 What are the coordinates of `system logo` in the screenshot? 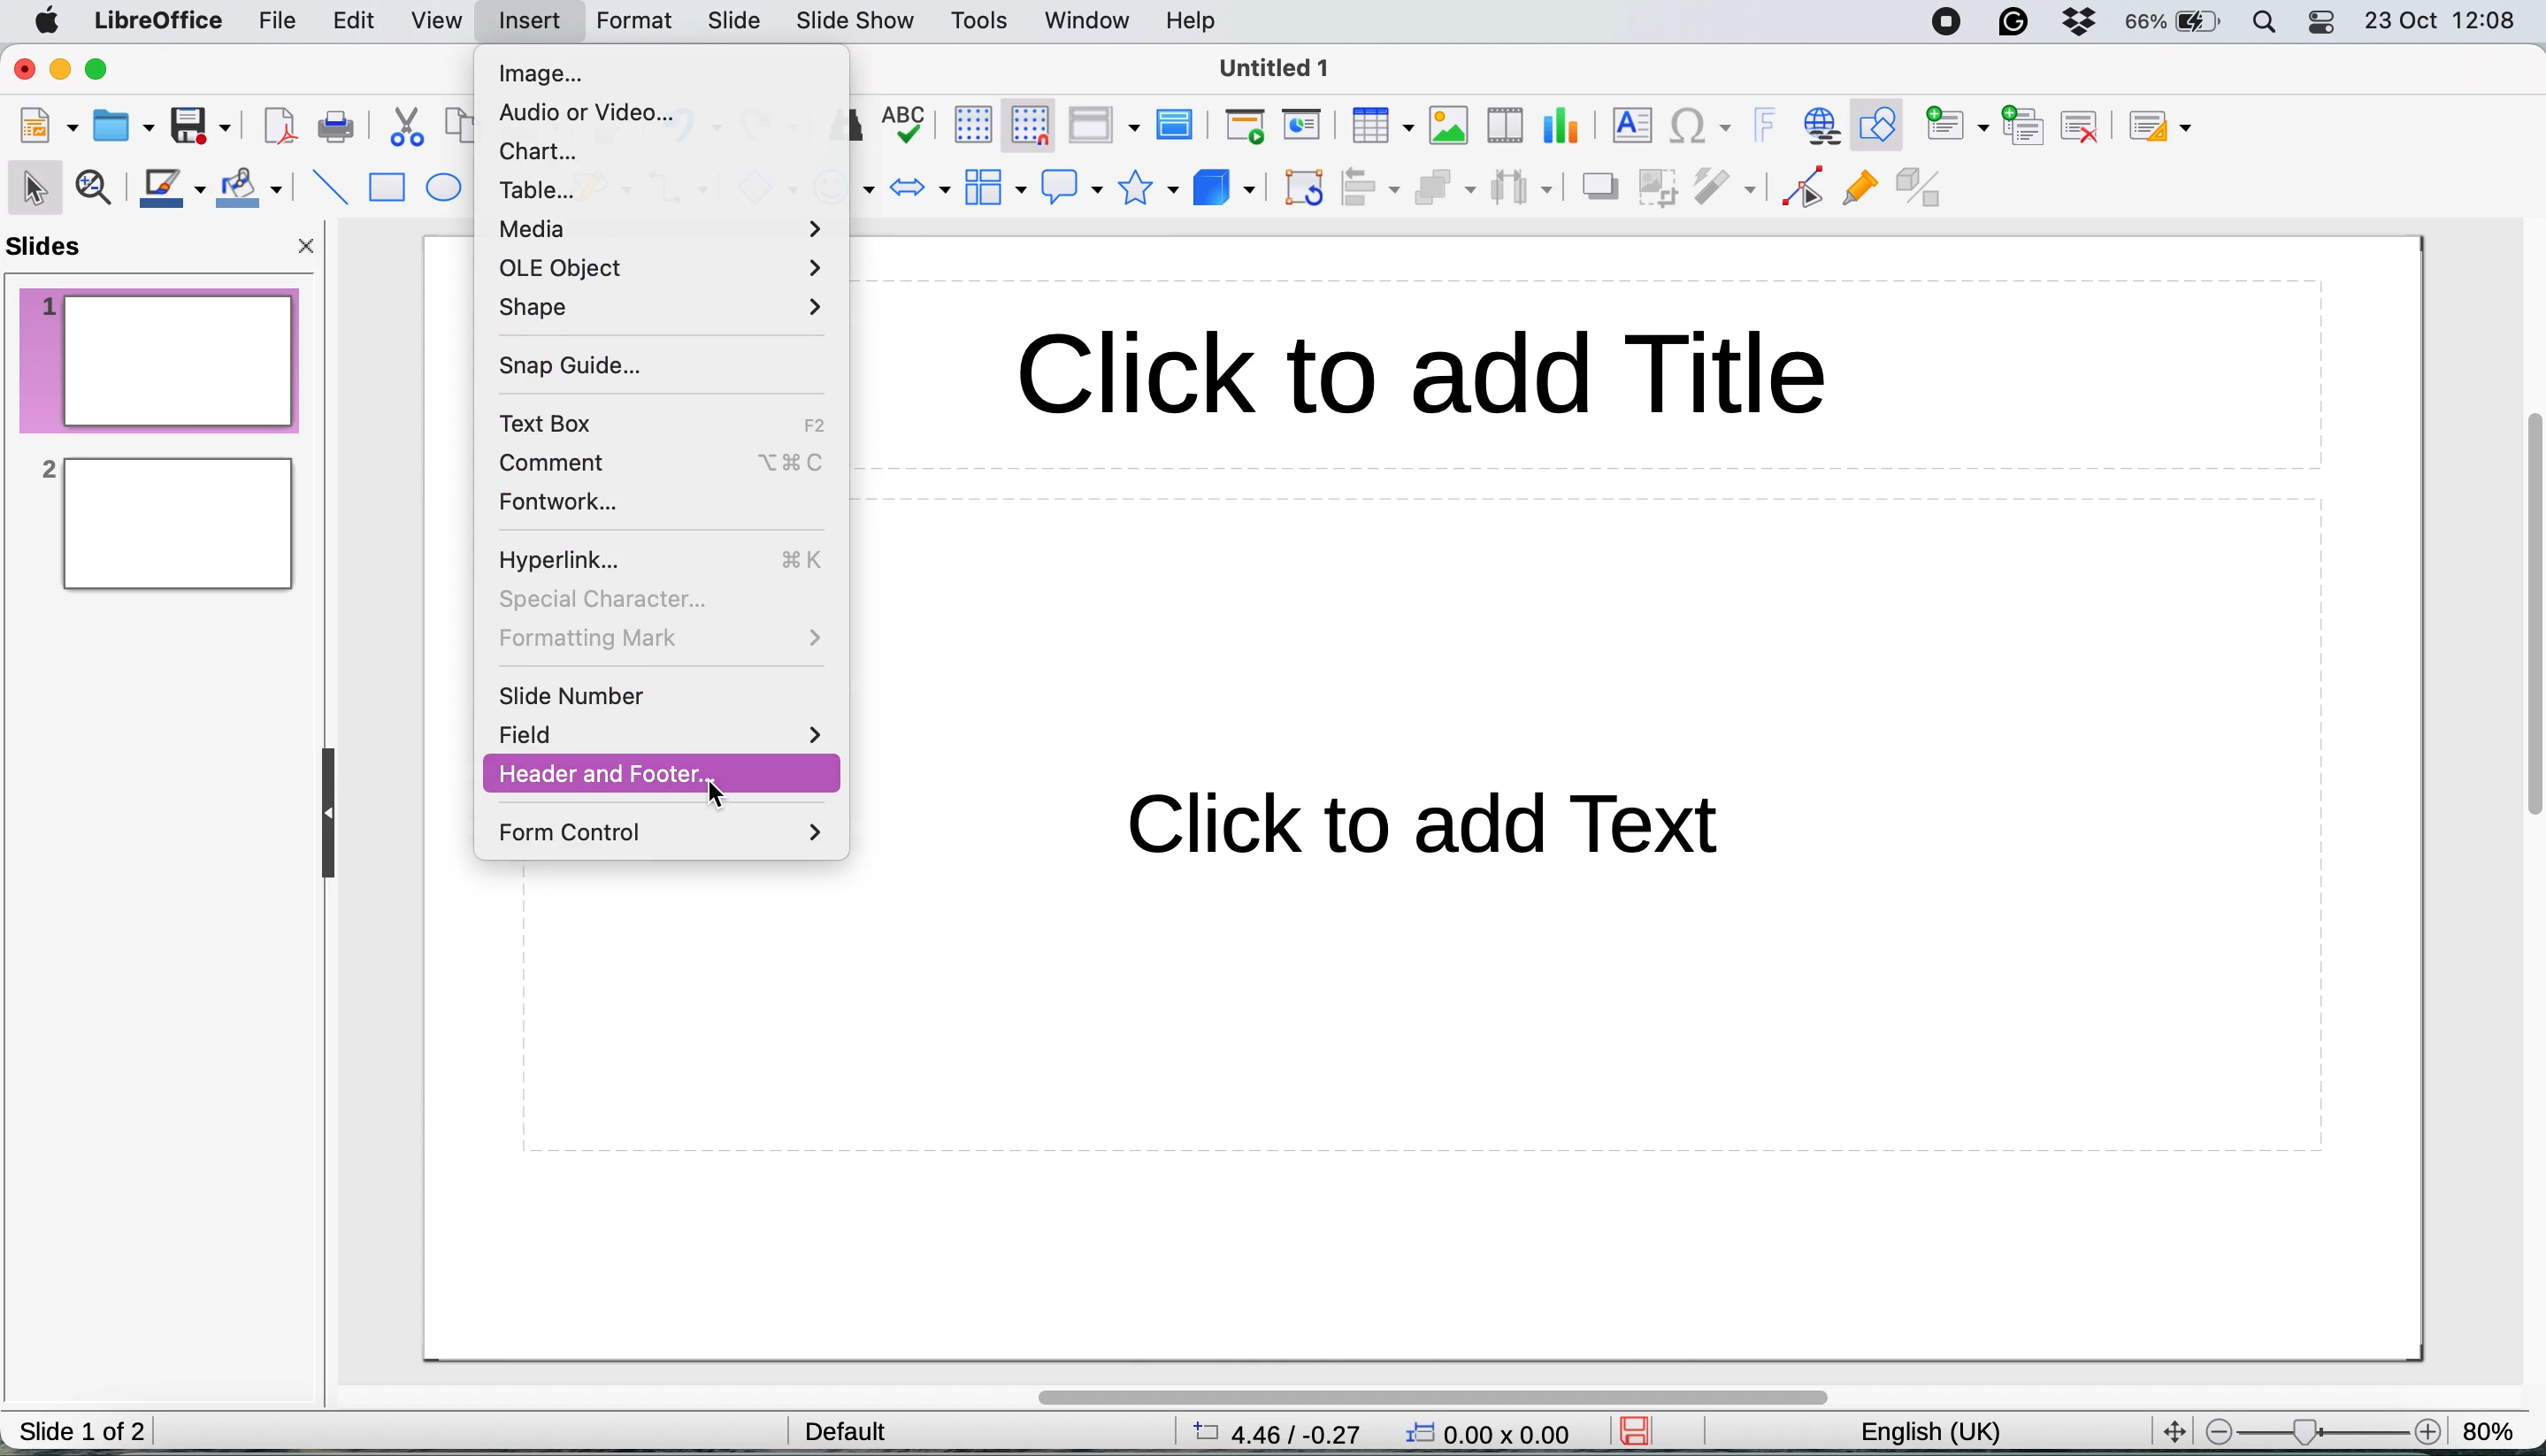 It's located at (50, 22).